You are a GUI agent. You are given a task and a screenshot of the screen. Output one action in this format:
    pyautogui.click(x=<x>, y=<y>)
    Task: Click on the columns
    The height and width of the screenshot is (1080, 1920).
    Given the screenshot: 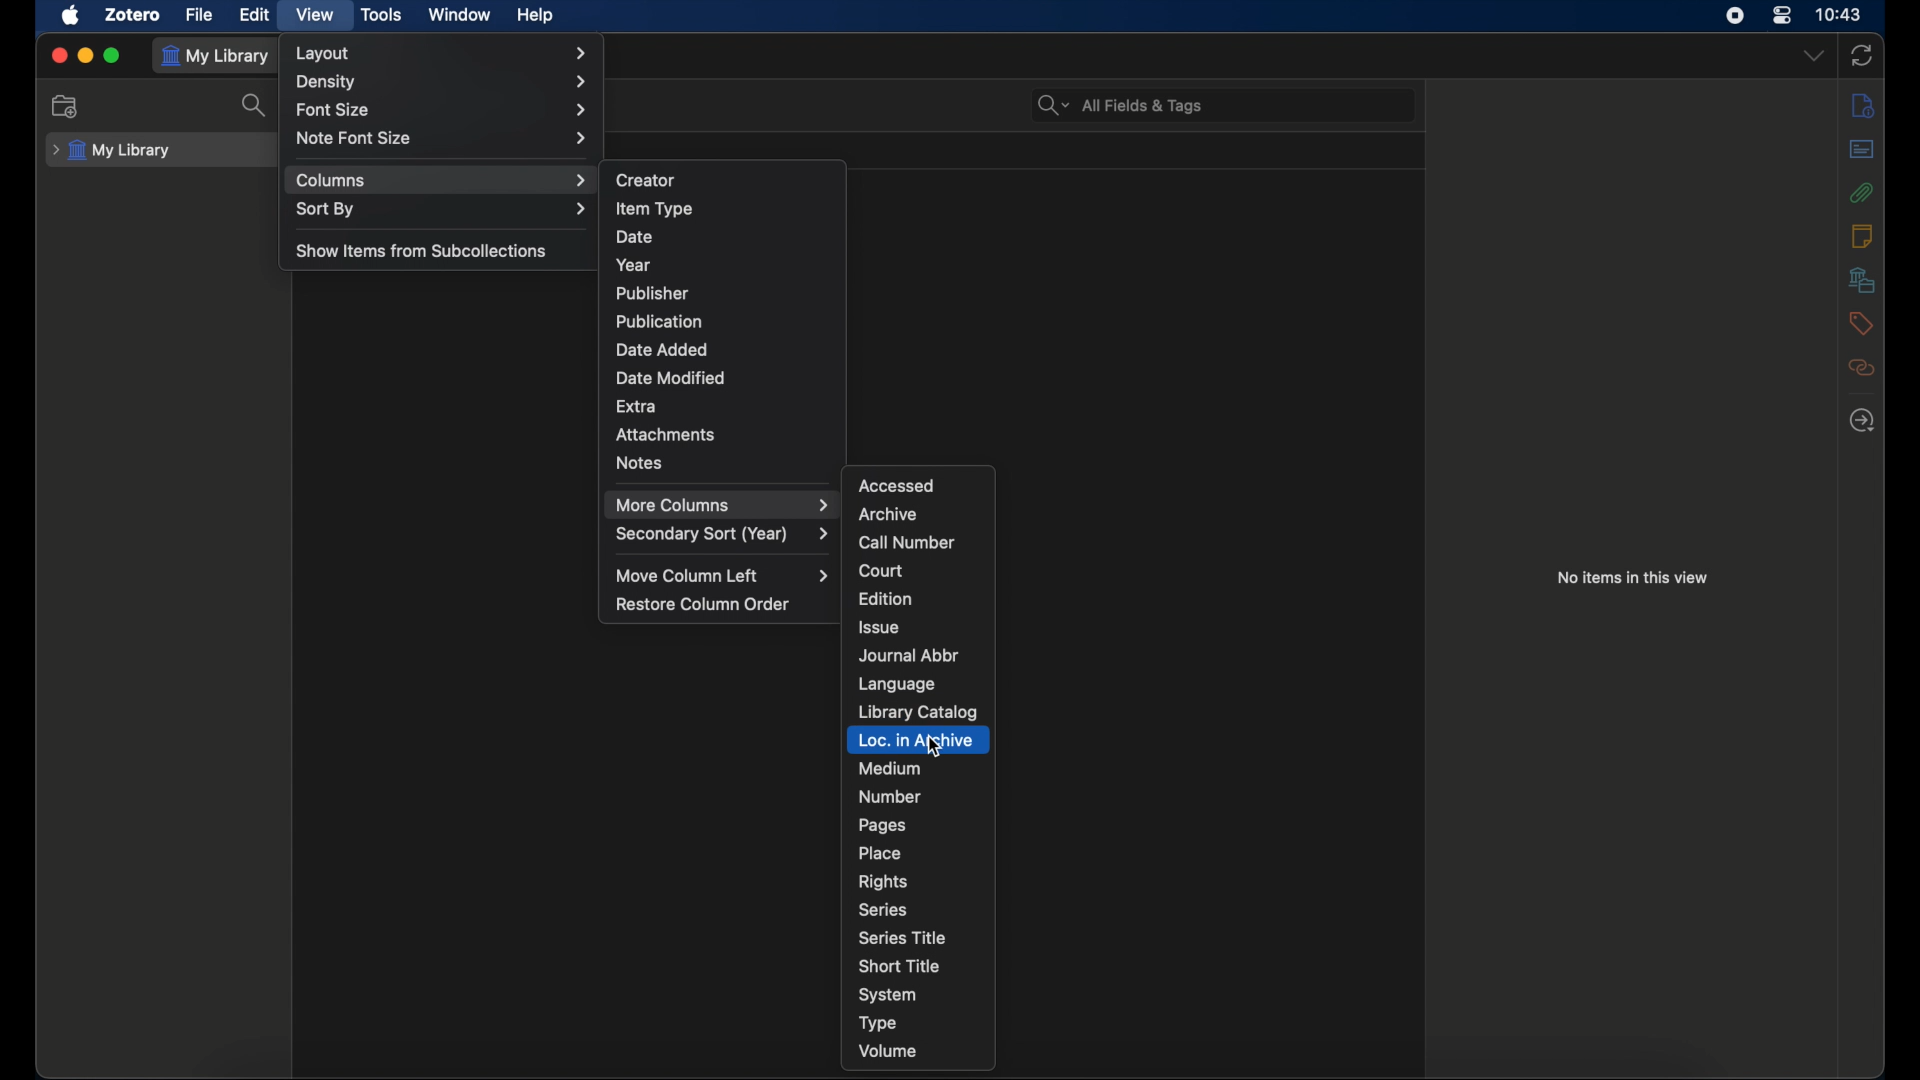 What is the action you would take?
    pyautogui.click(x=443, y=180)
    